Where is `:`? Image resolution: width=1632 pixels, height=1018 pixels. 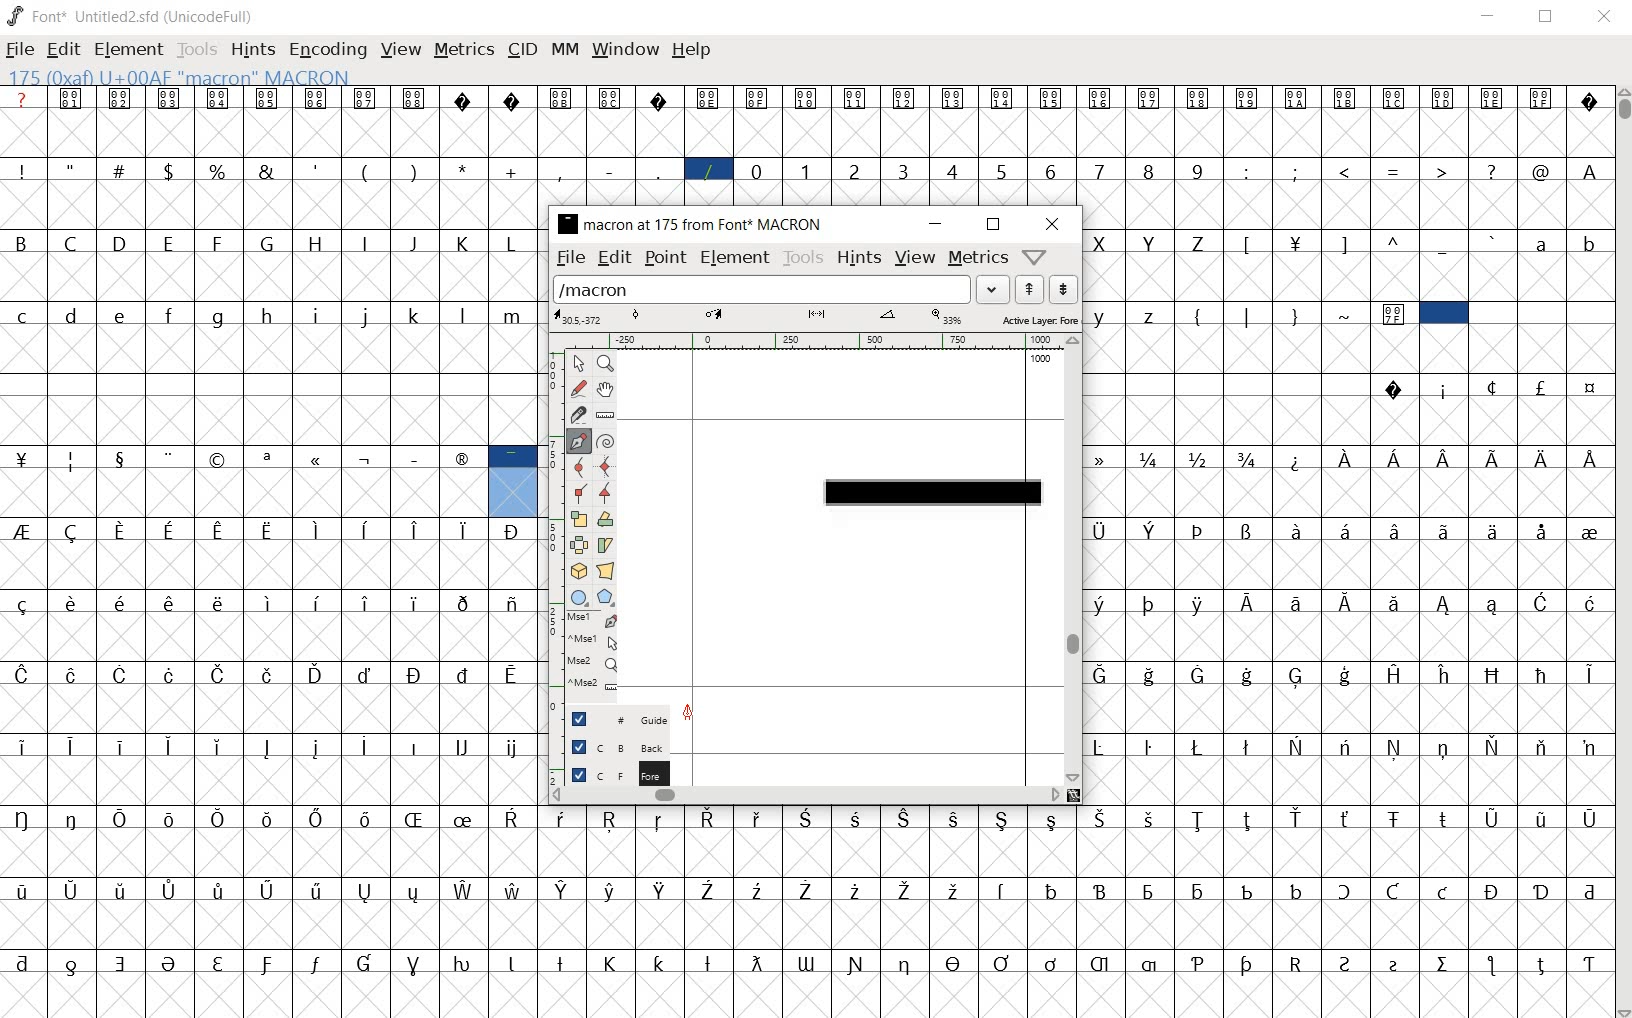 : is located at coordinates (1249, 171).